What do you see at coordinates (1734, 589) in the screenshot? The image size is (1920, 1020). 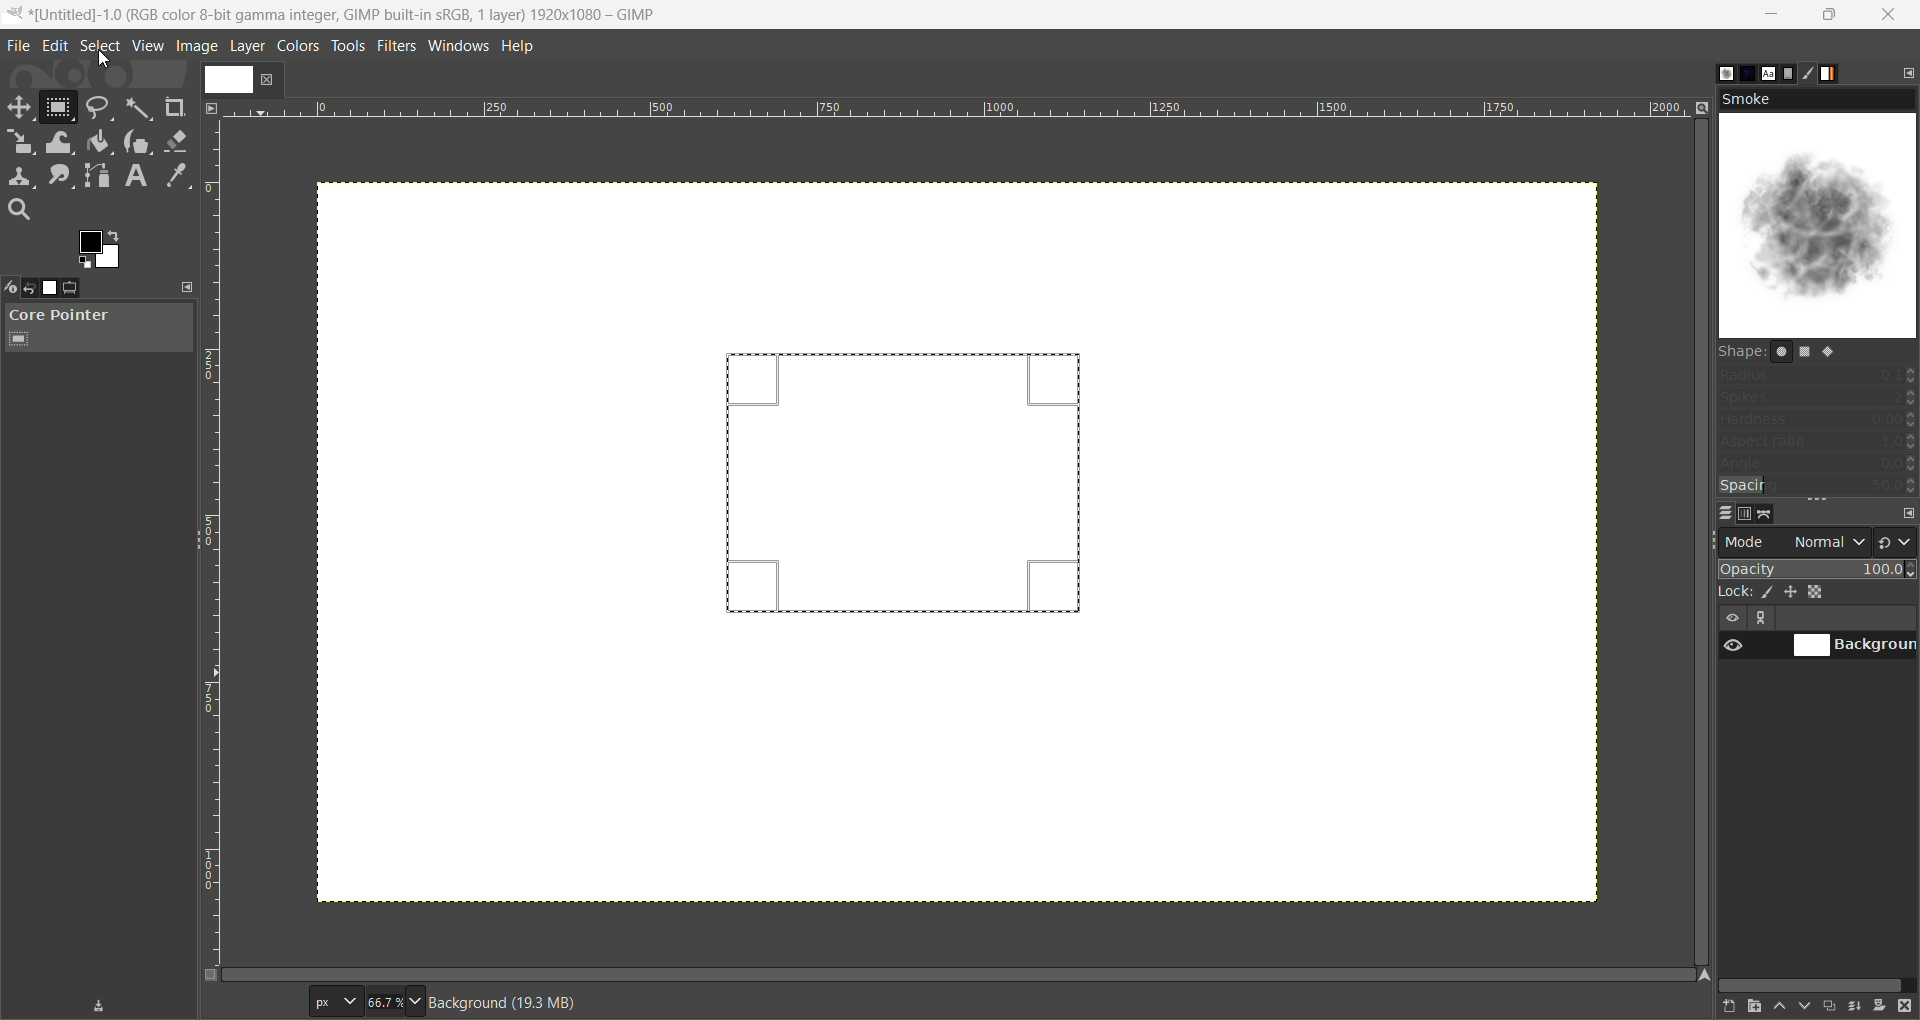 I see `lock` at bounding box center [1734, 589].